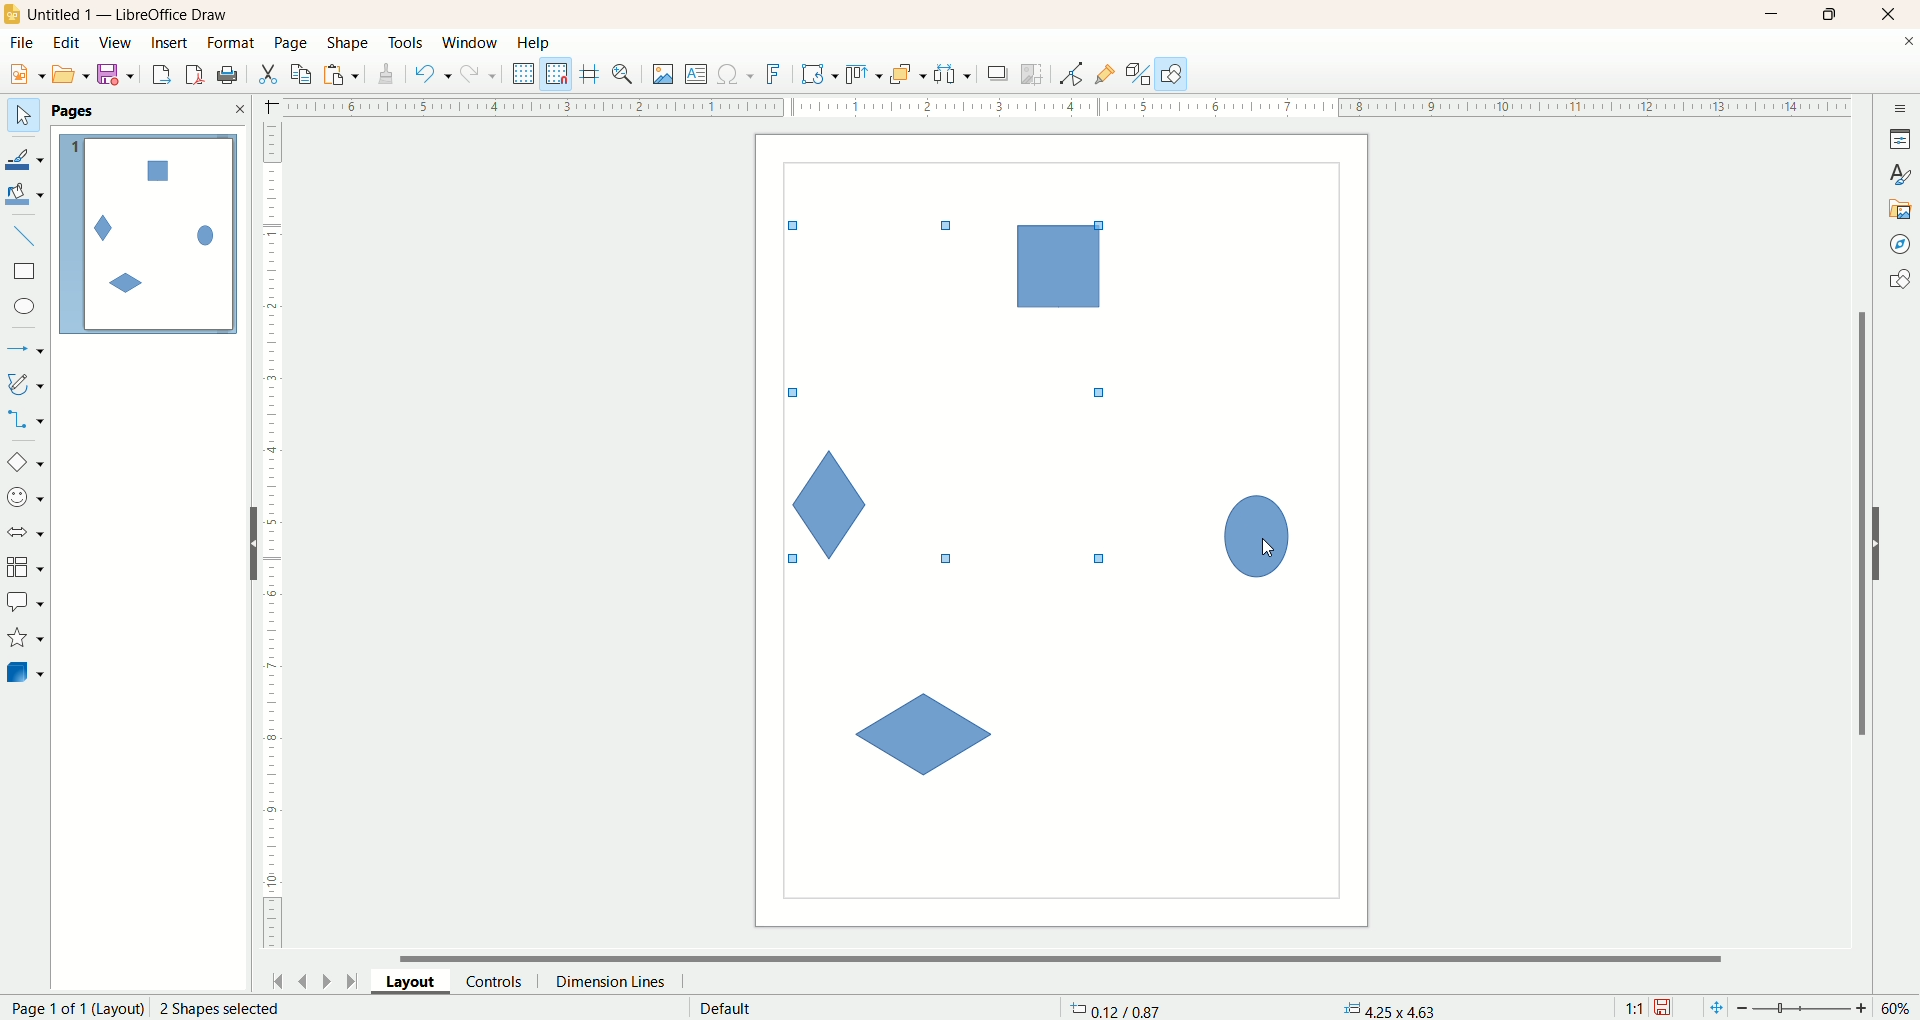 The width and height of the screenshot is (1920, 1020). Describe the element at coordinates (954, 74) in the screenshot. I see `select at least three objects to distribute` at that location.